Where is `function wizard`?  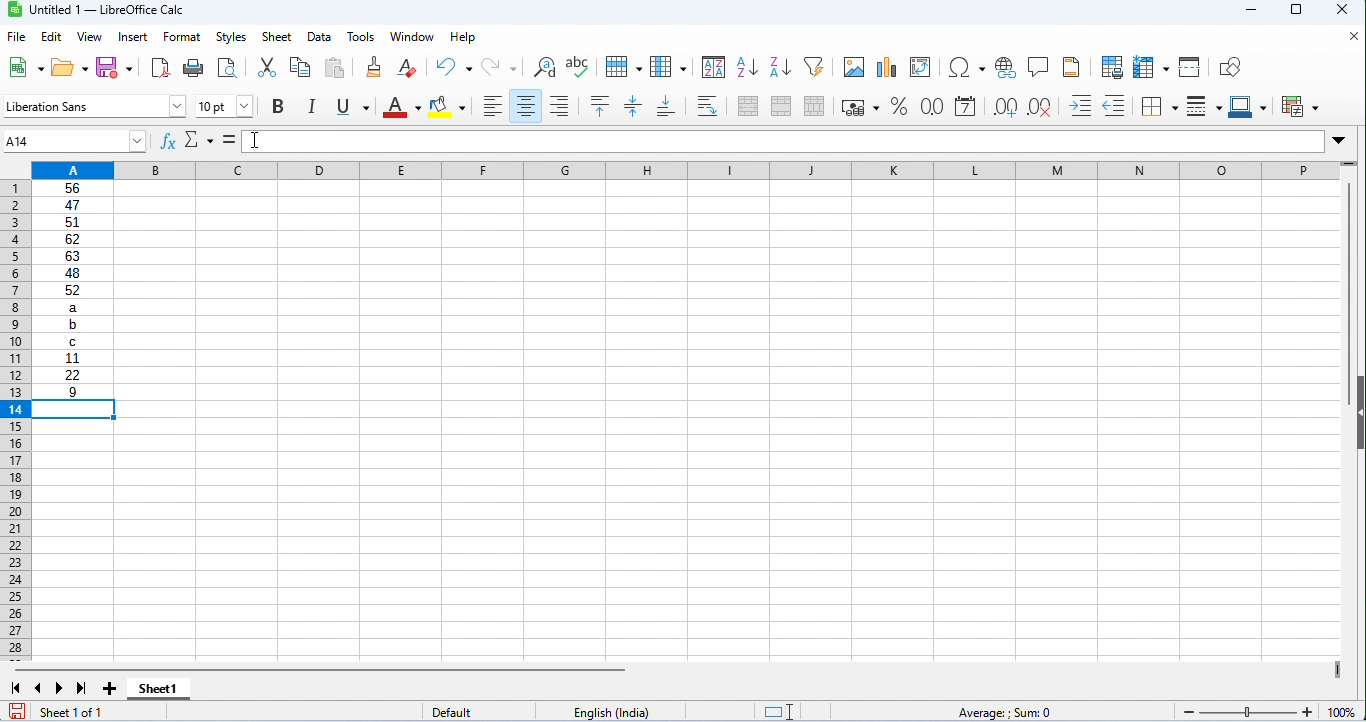
function wizard is located at coordinates (168, 141).